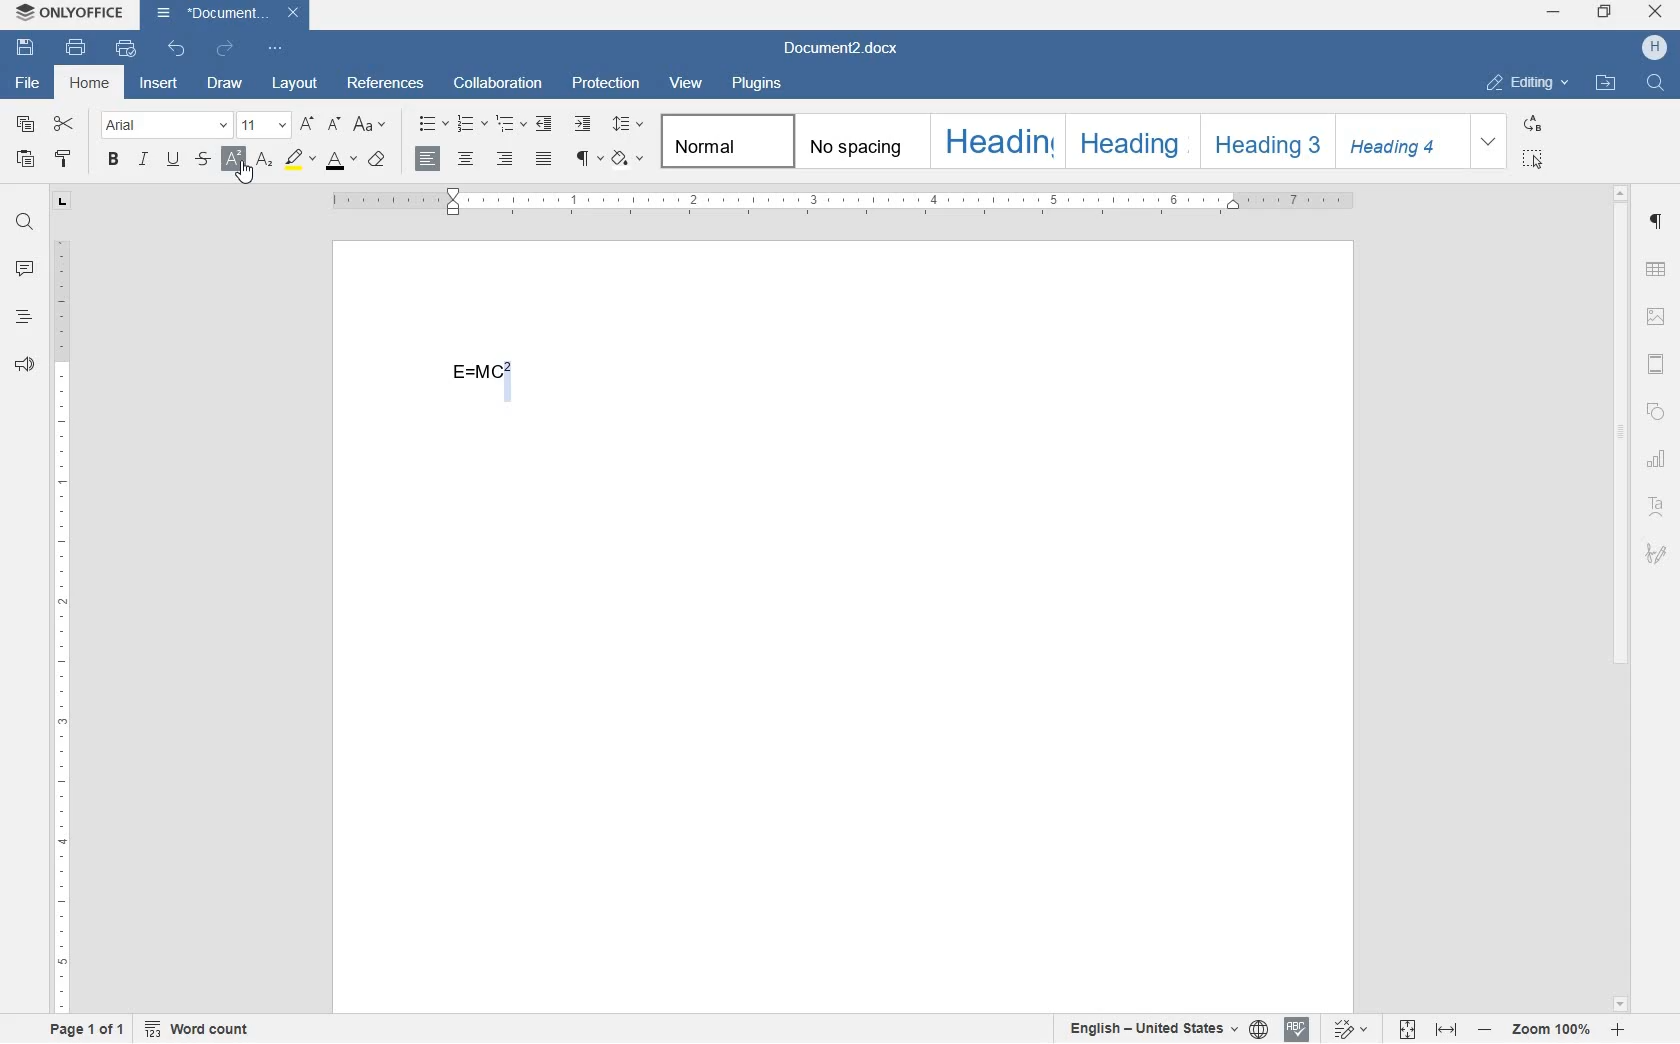 This screenshot has width=1680, height=1044. I want to click on file, so click(25, 83).